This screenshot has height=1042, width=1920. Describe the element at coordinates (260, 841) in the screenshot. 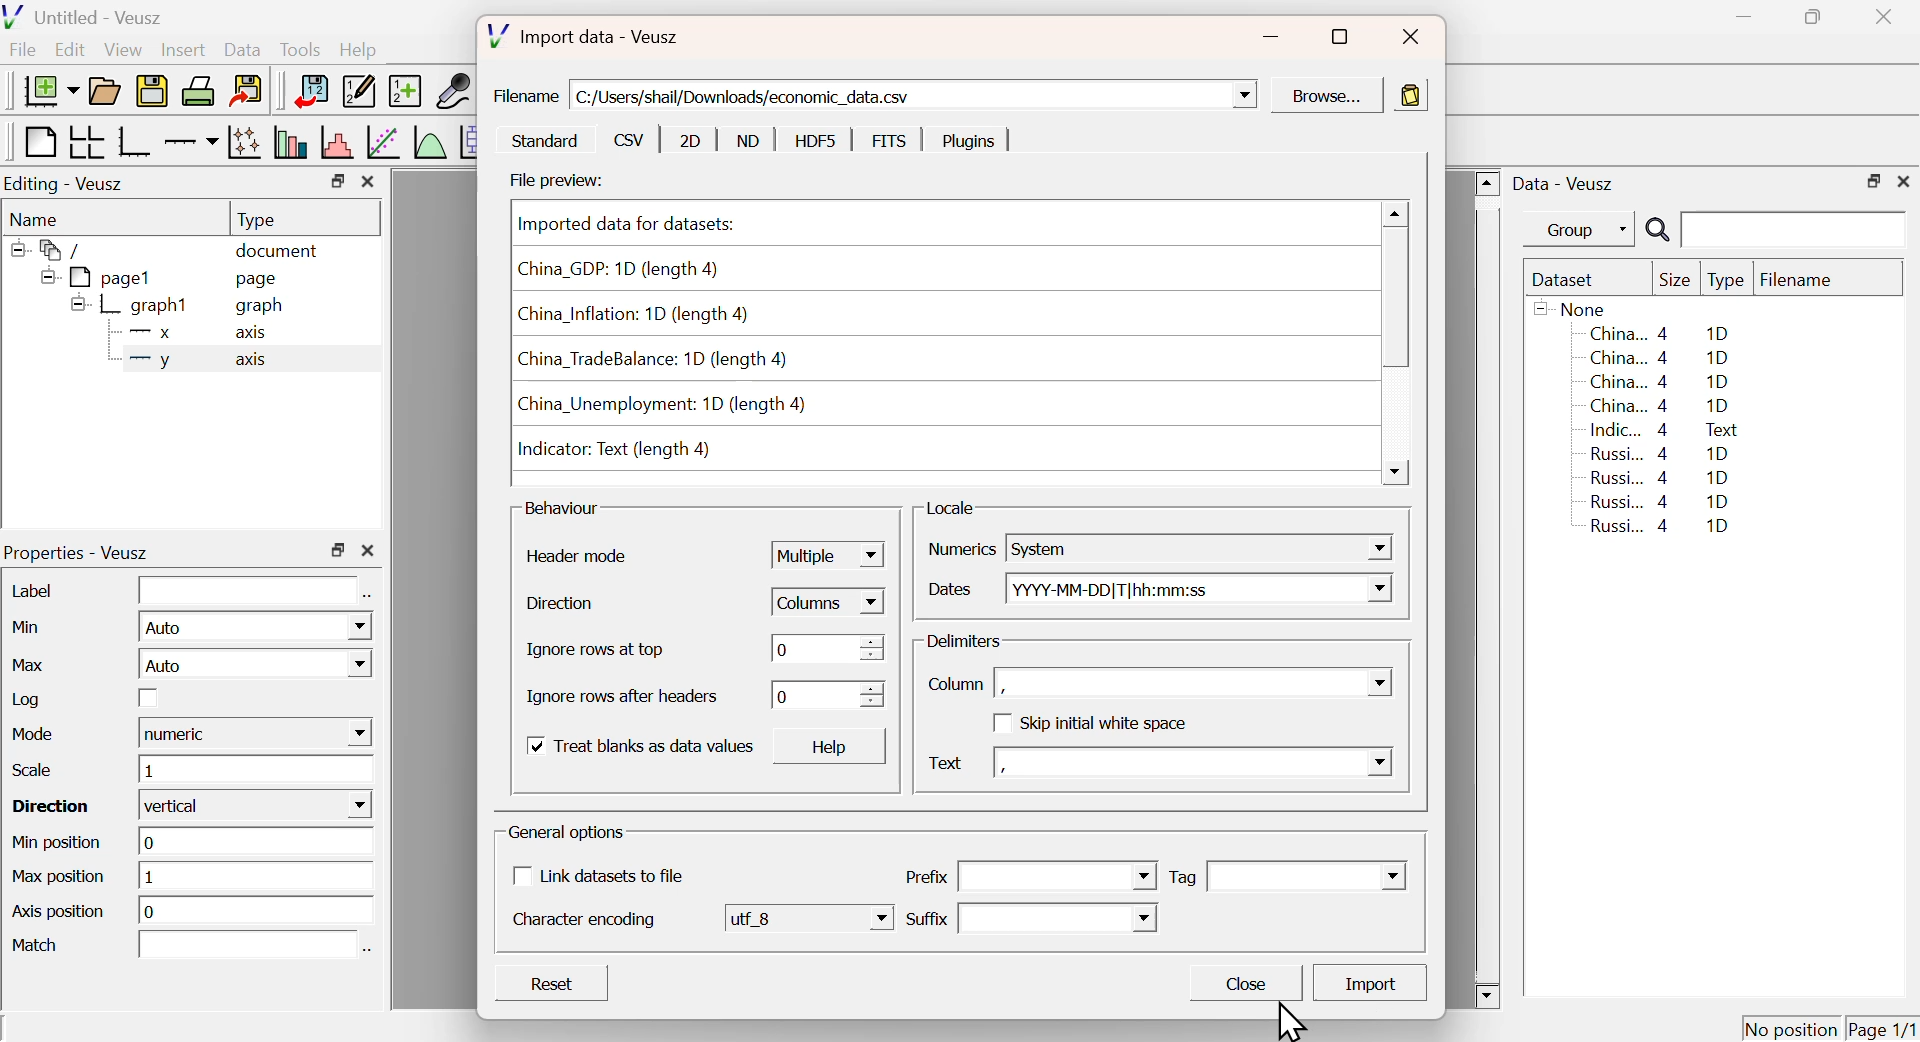

I see `0` at that location.